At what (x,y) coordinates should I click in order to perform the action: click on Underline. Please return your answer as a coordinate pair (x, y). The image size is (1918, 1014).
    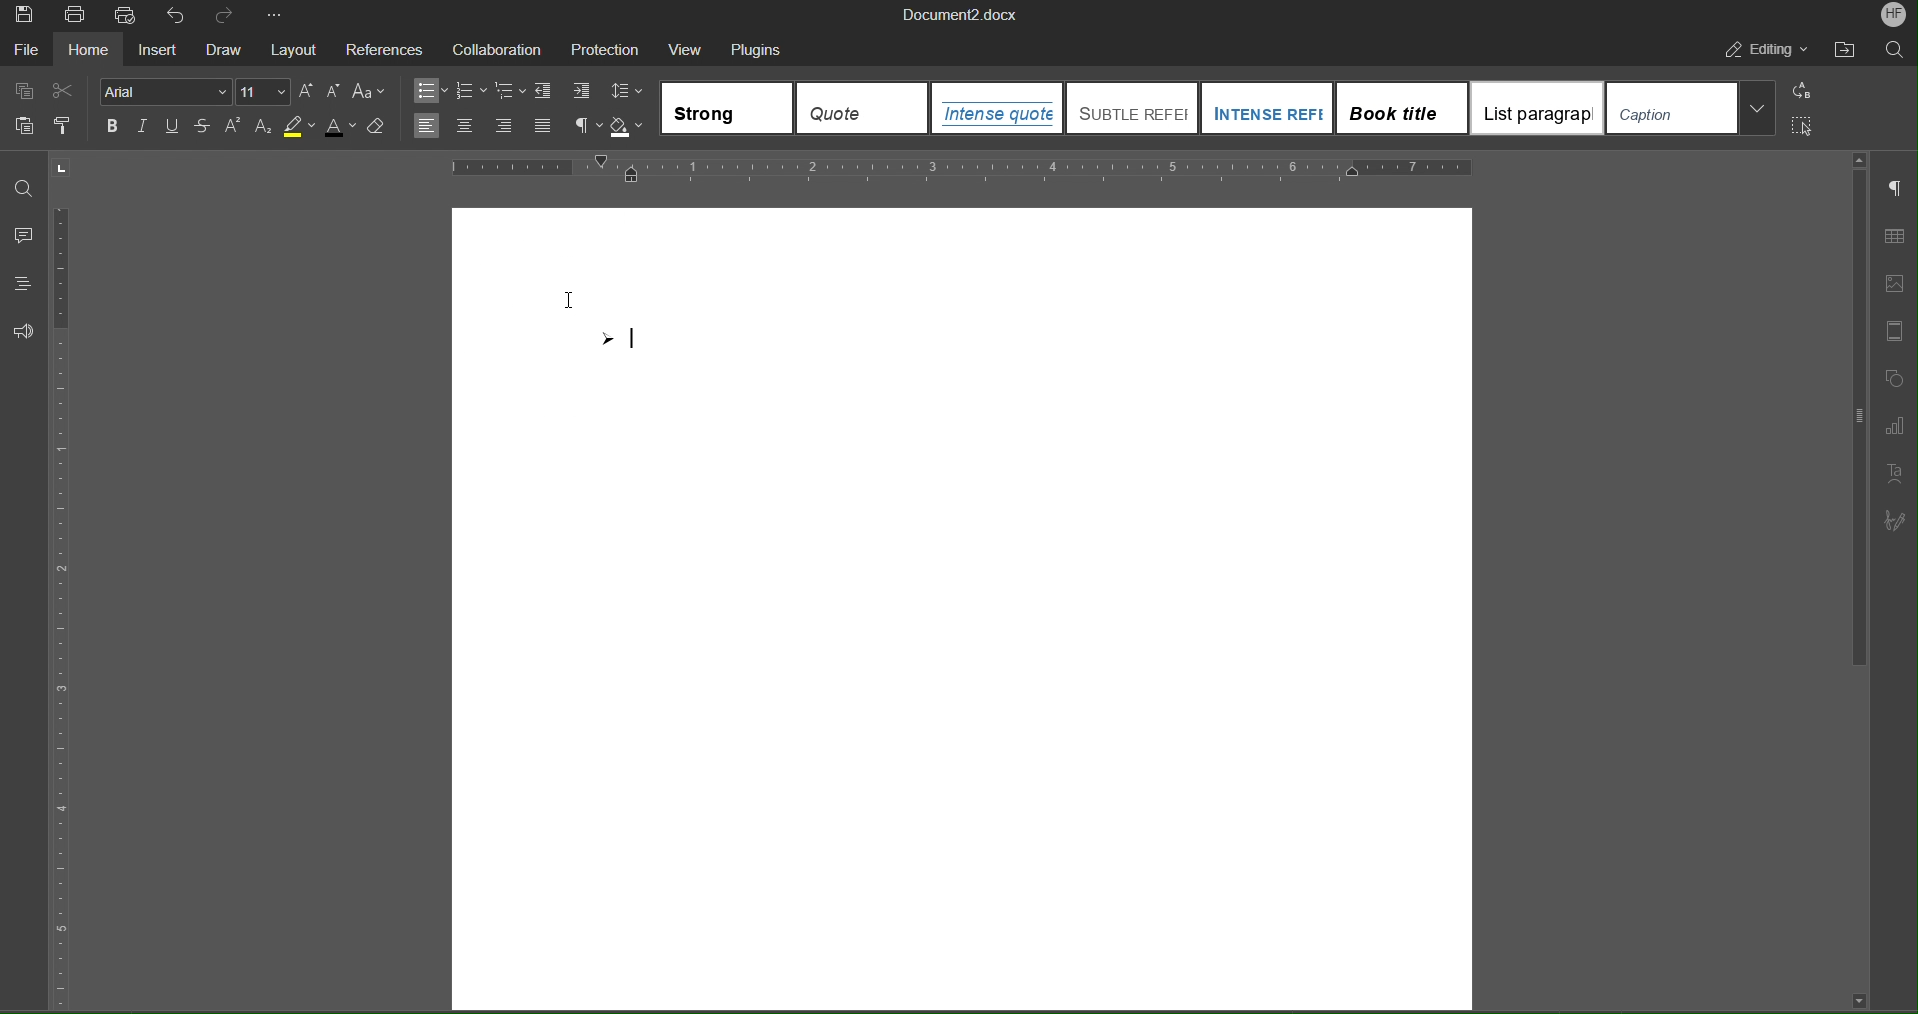
    Looking at the image, I should click on (174, 128).